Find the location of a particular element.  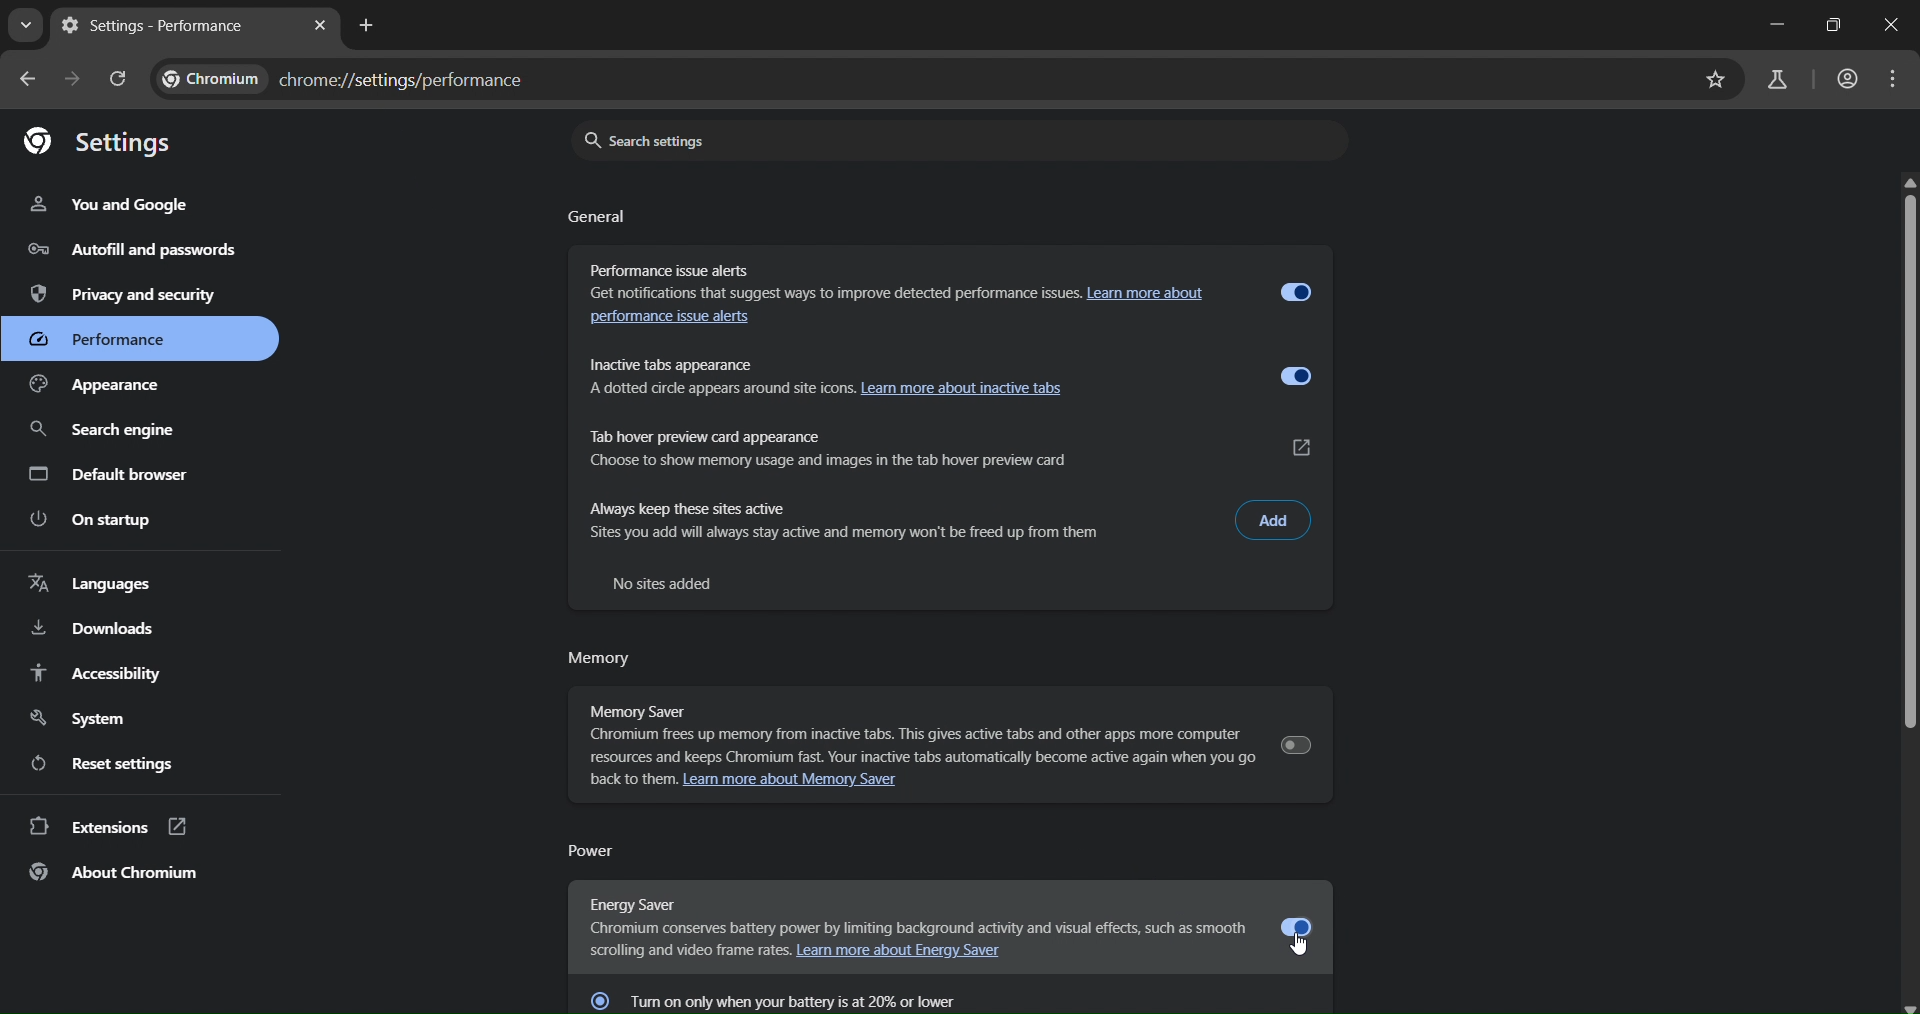

autofill and passwords is located at coordinates (125, 250).